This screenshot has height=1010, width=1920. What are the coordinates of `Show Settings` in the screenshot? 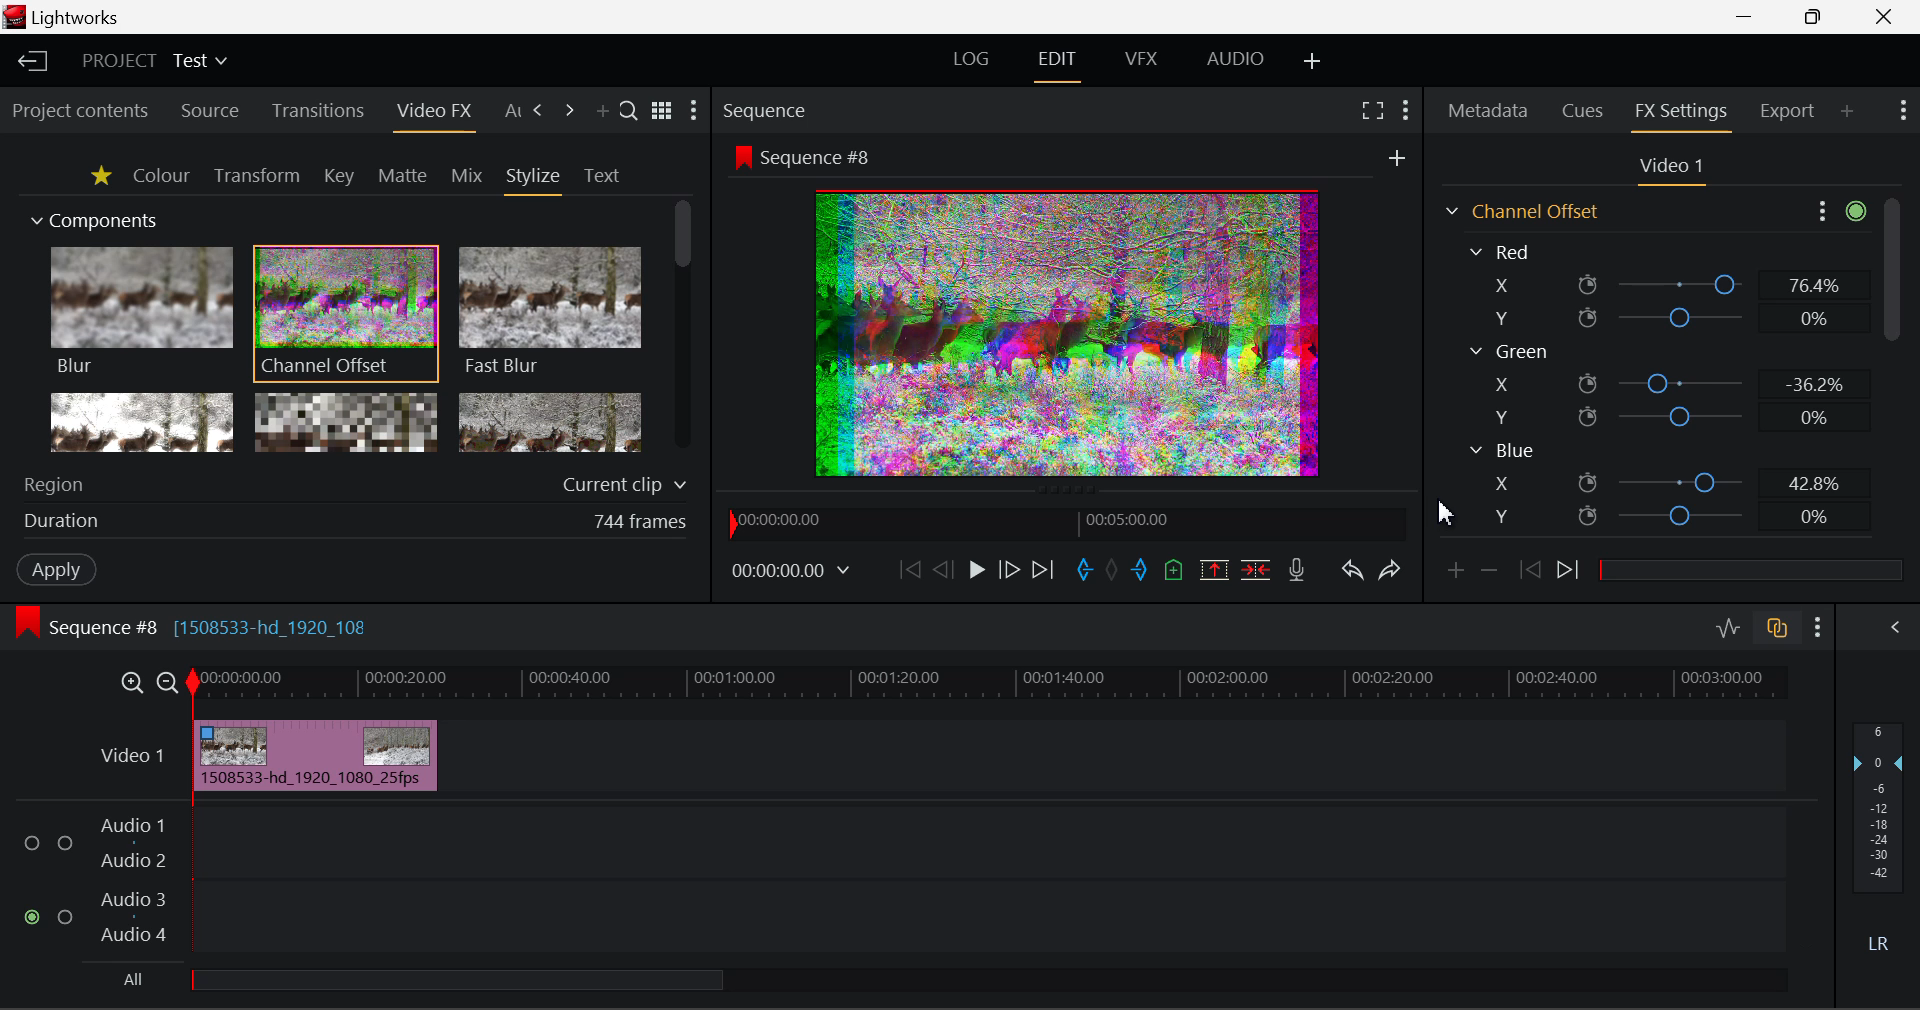 It's located at (1817, 628).